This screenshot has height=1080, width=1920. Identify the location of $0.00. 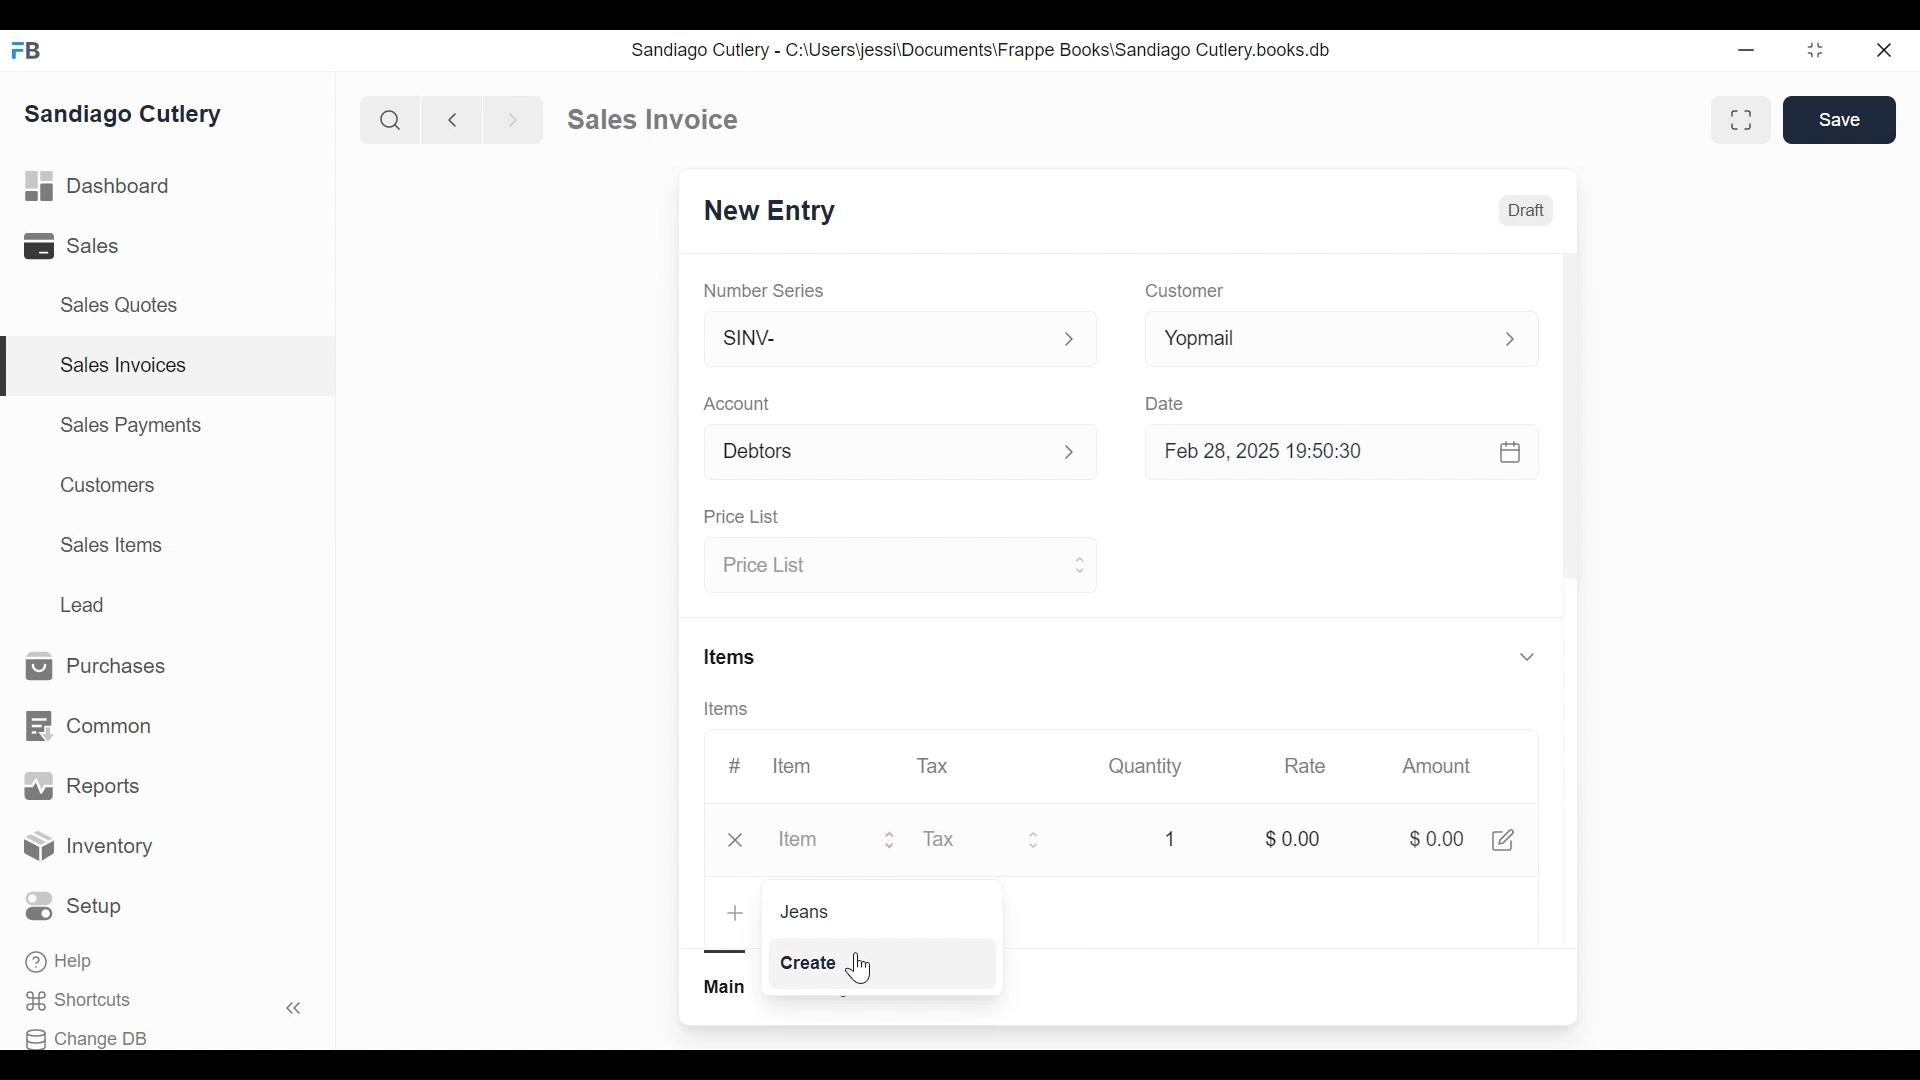
(1434, 839).